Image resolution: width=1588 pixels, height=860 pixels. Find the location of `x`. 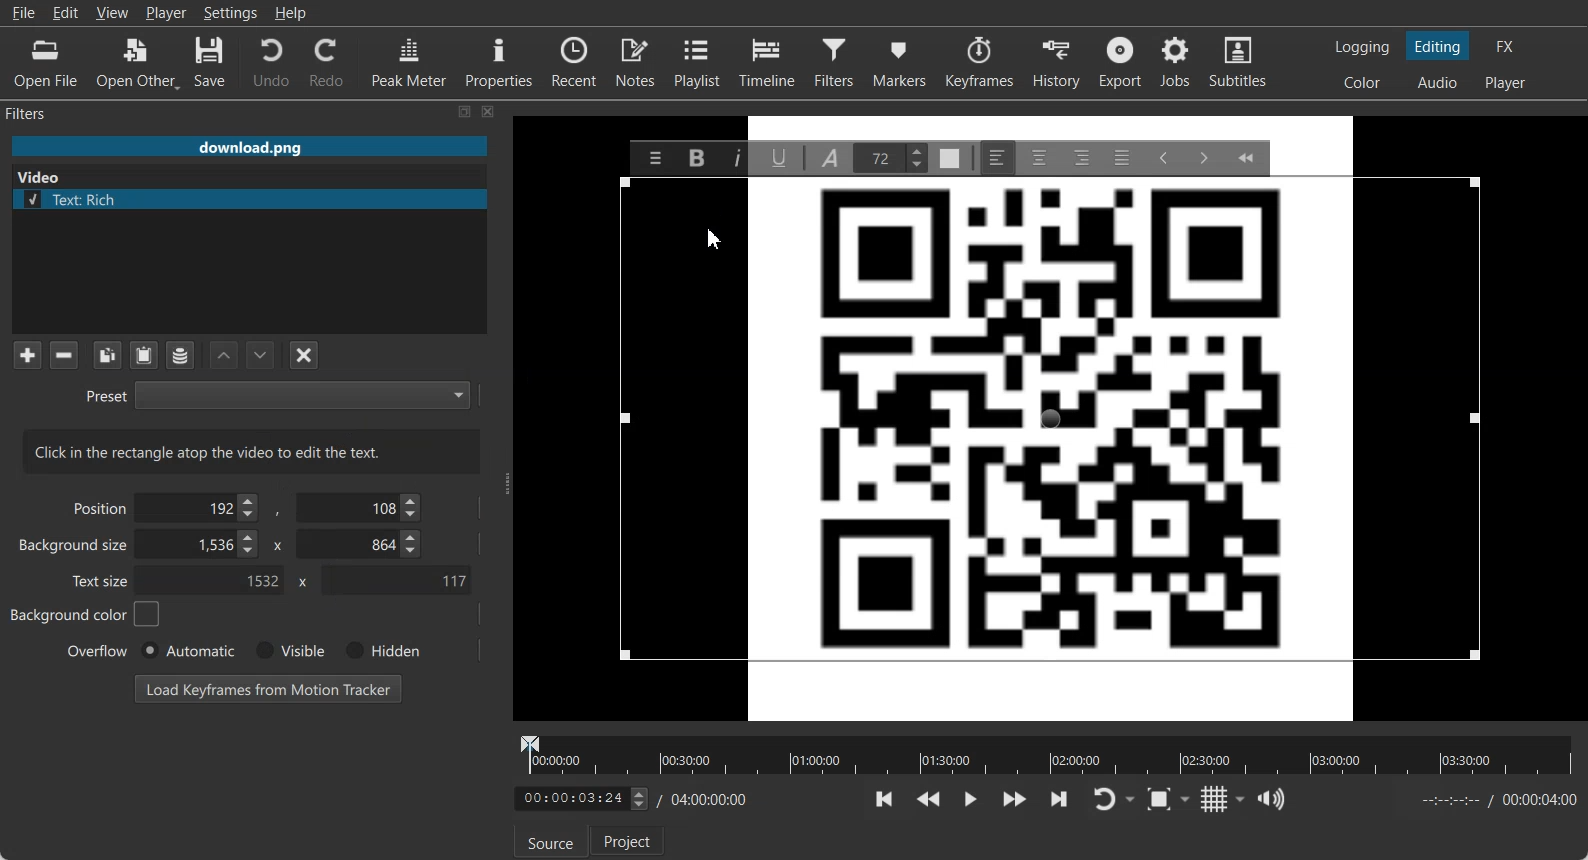

x is located at coordinates (275, 544).